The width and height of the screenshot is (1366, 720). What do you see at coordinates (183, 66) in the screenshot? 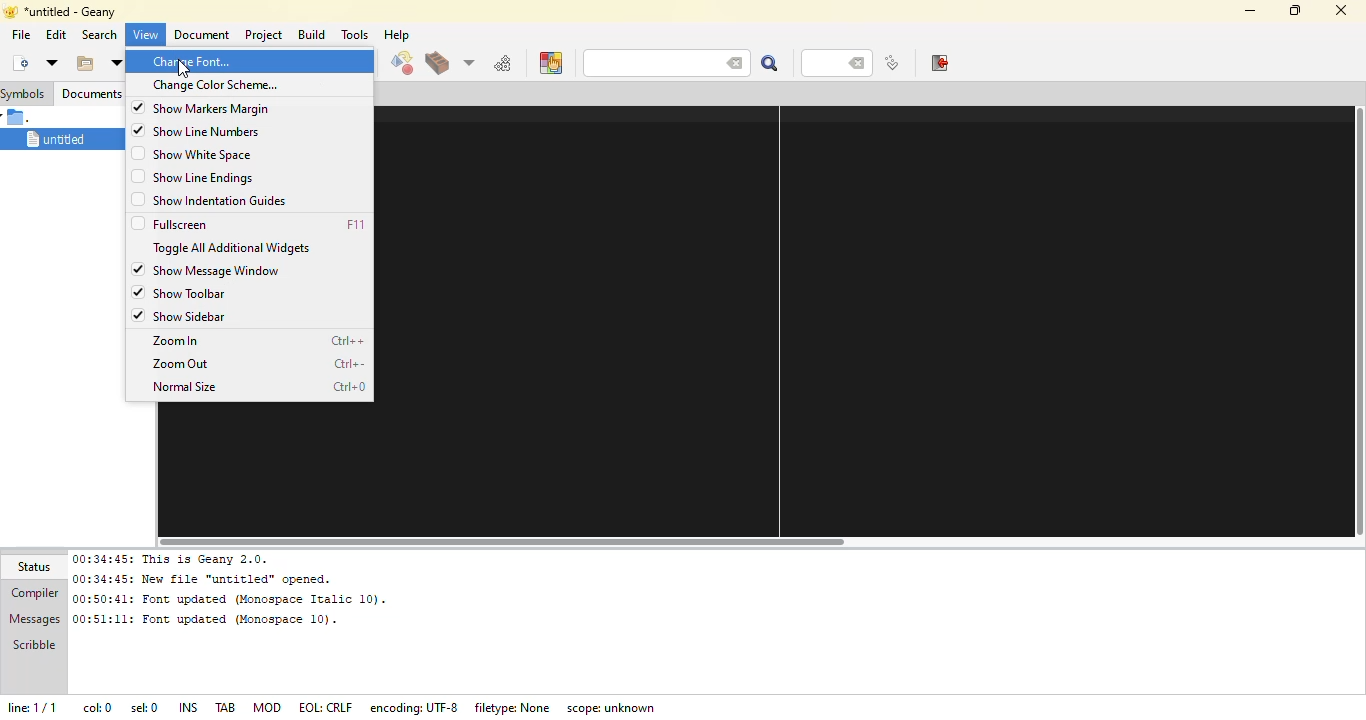
I see `cursor` at bounding box center [183, 66].